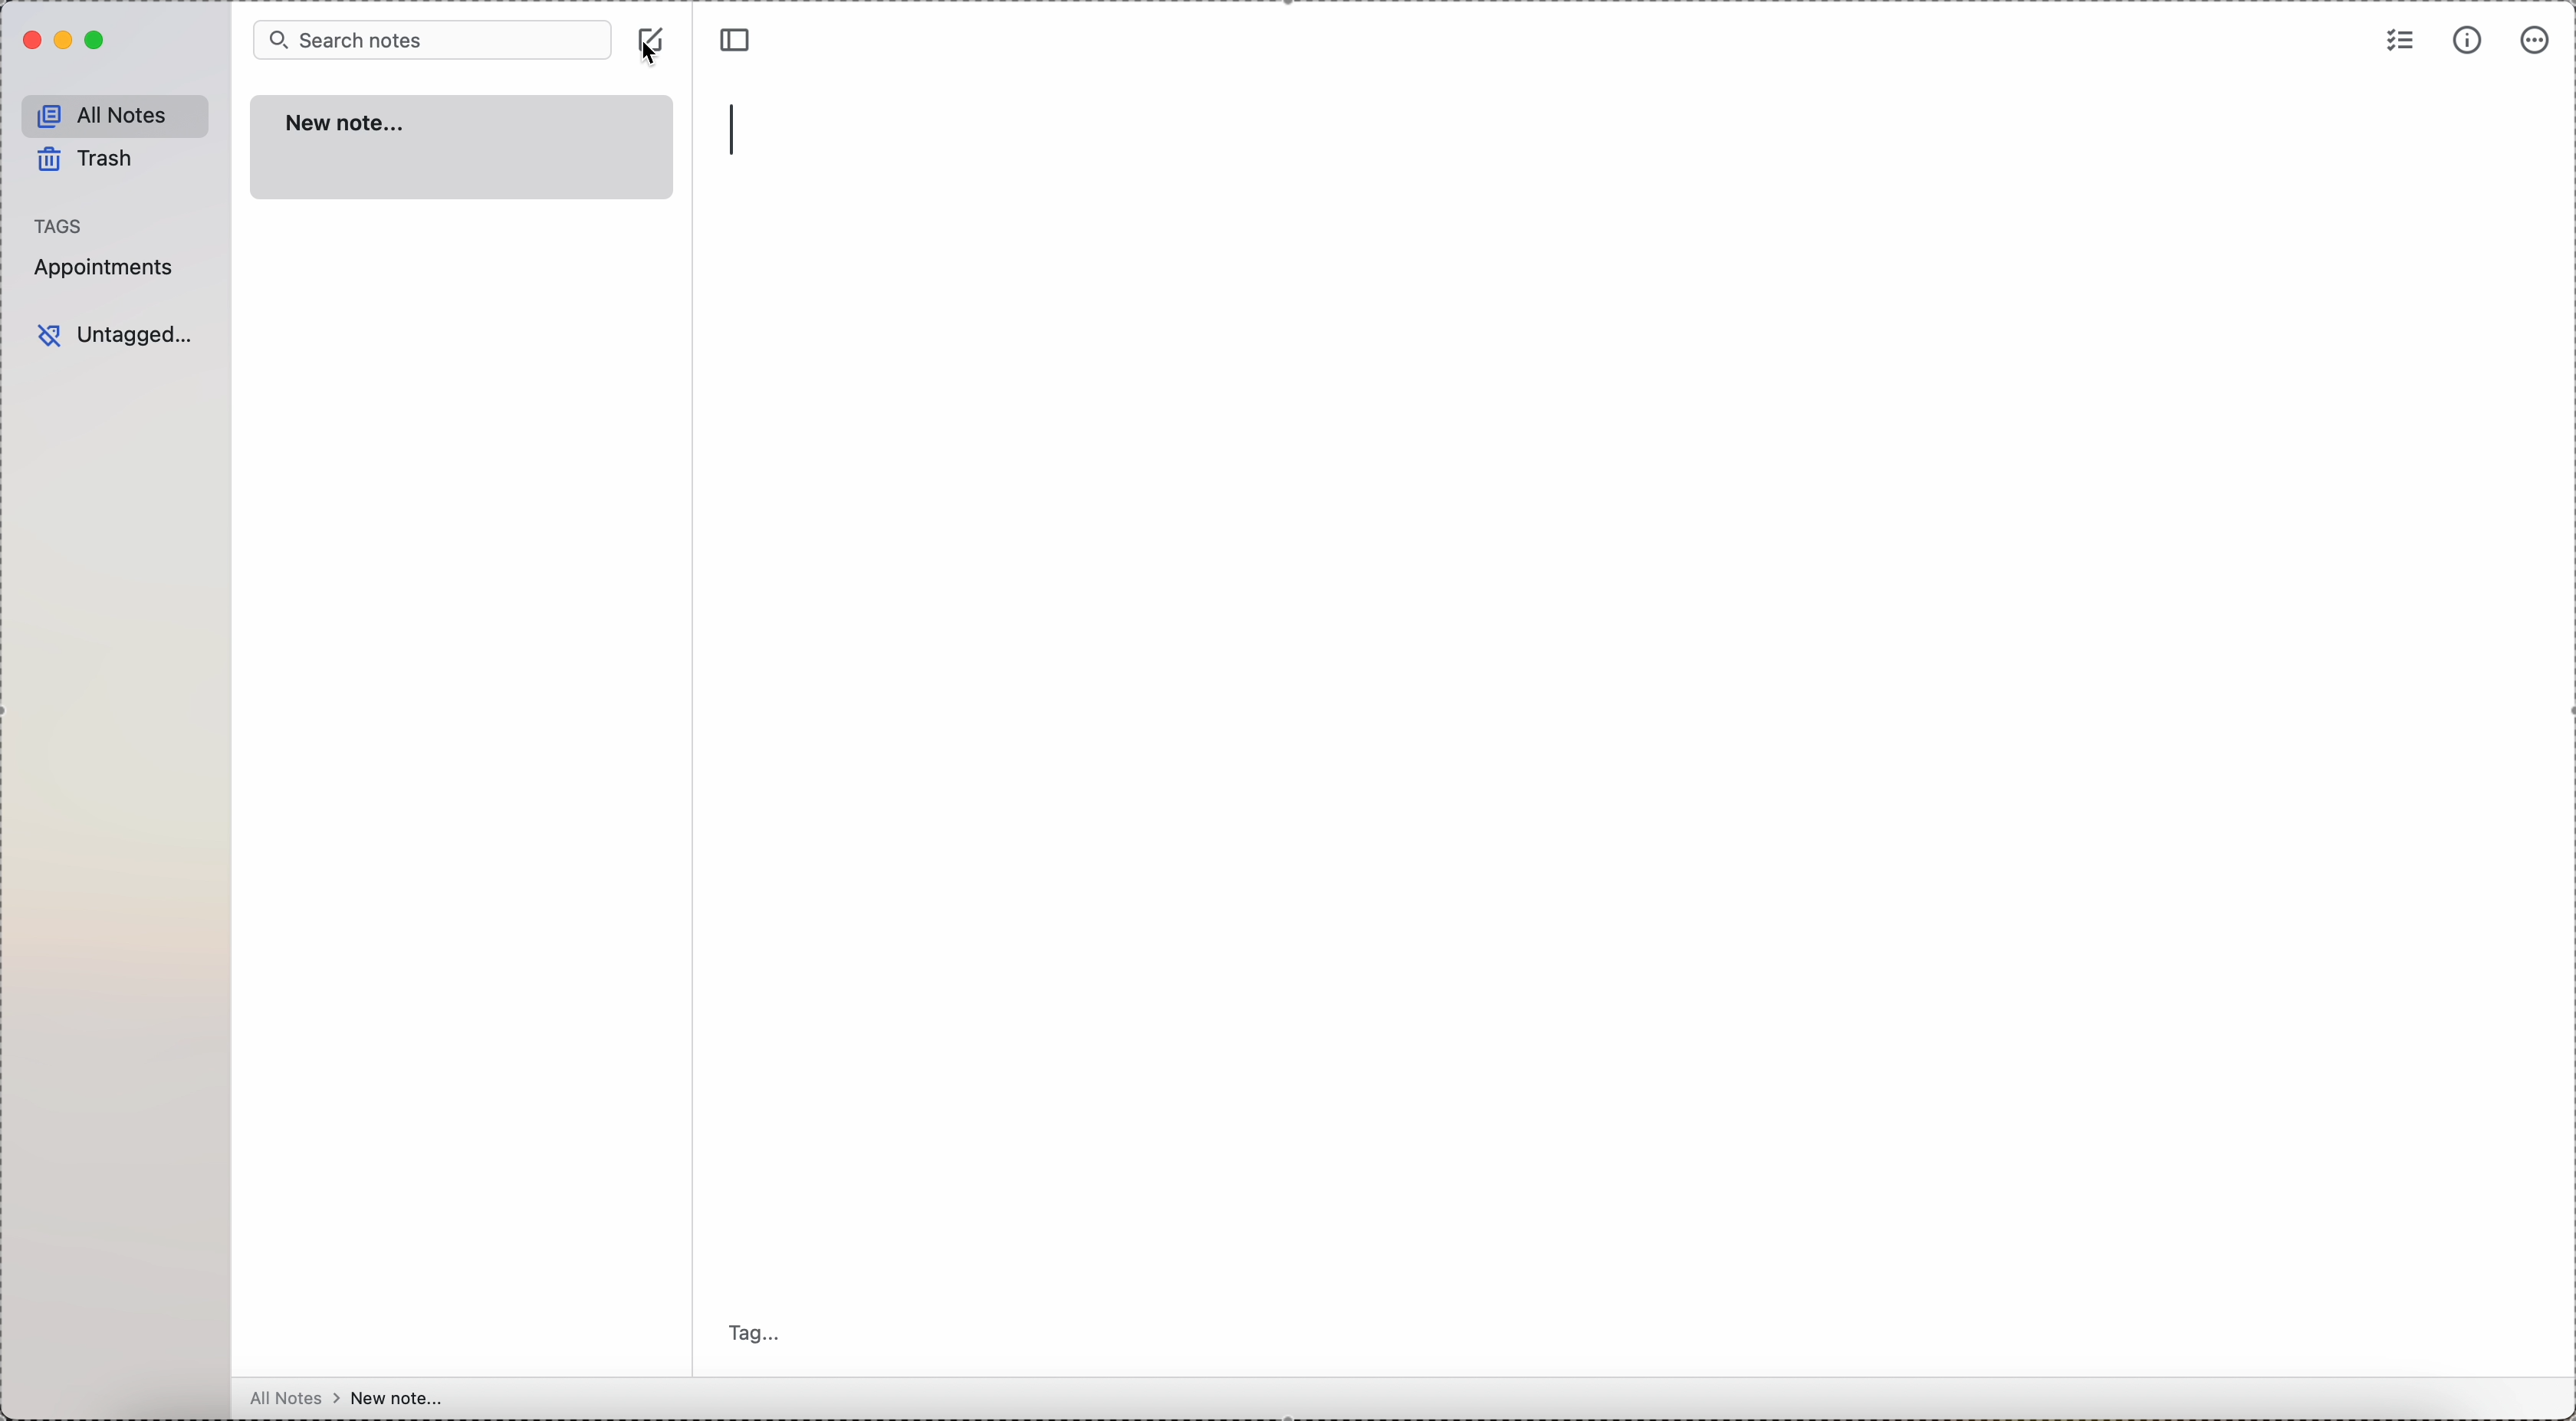 The image size is (2576, 1421). Describe the element at coordinates (116, 336) in the screenshot. I see `untagged` at that location.